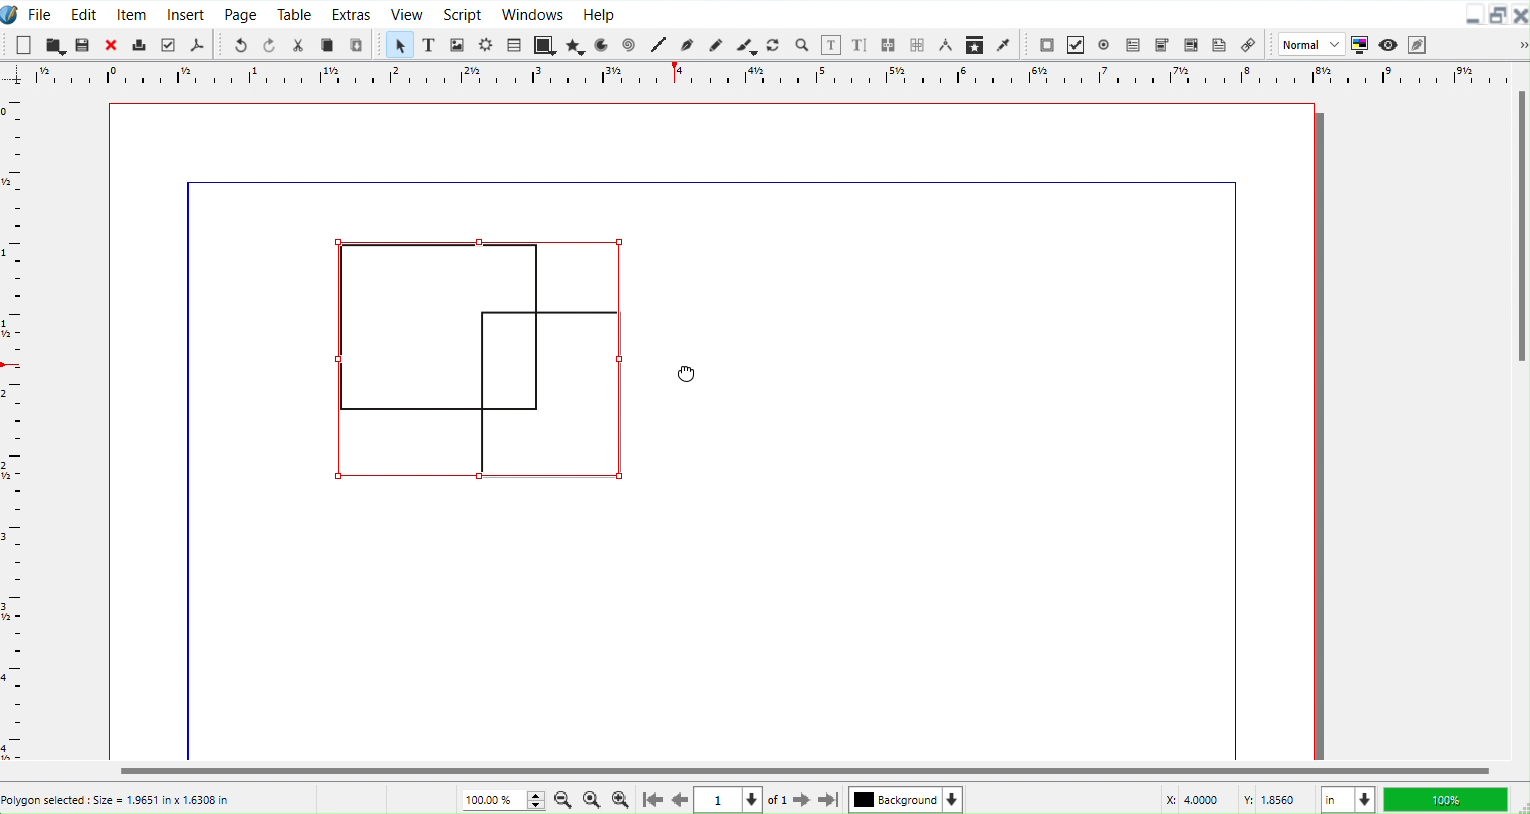  Describe the element at coordinates (240, 44) in the screenshot. I see `Undo` at that location.